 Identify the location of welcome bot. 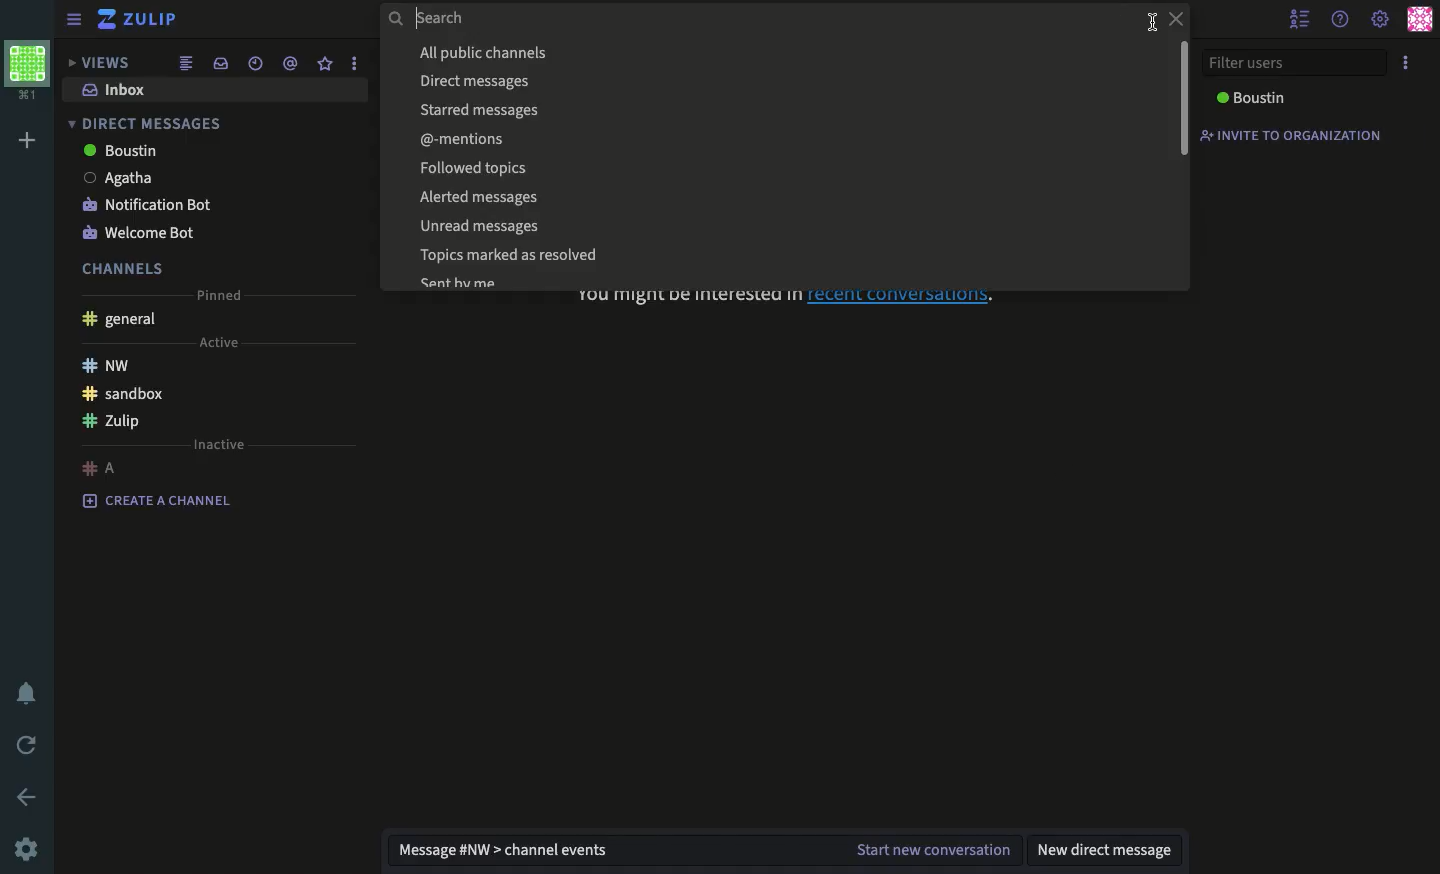
(143, 233).